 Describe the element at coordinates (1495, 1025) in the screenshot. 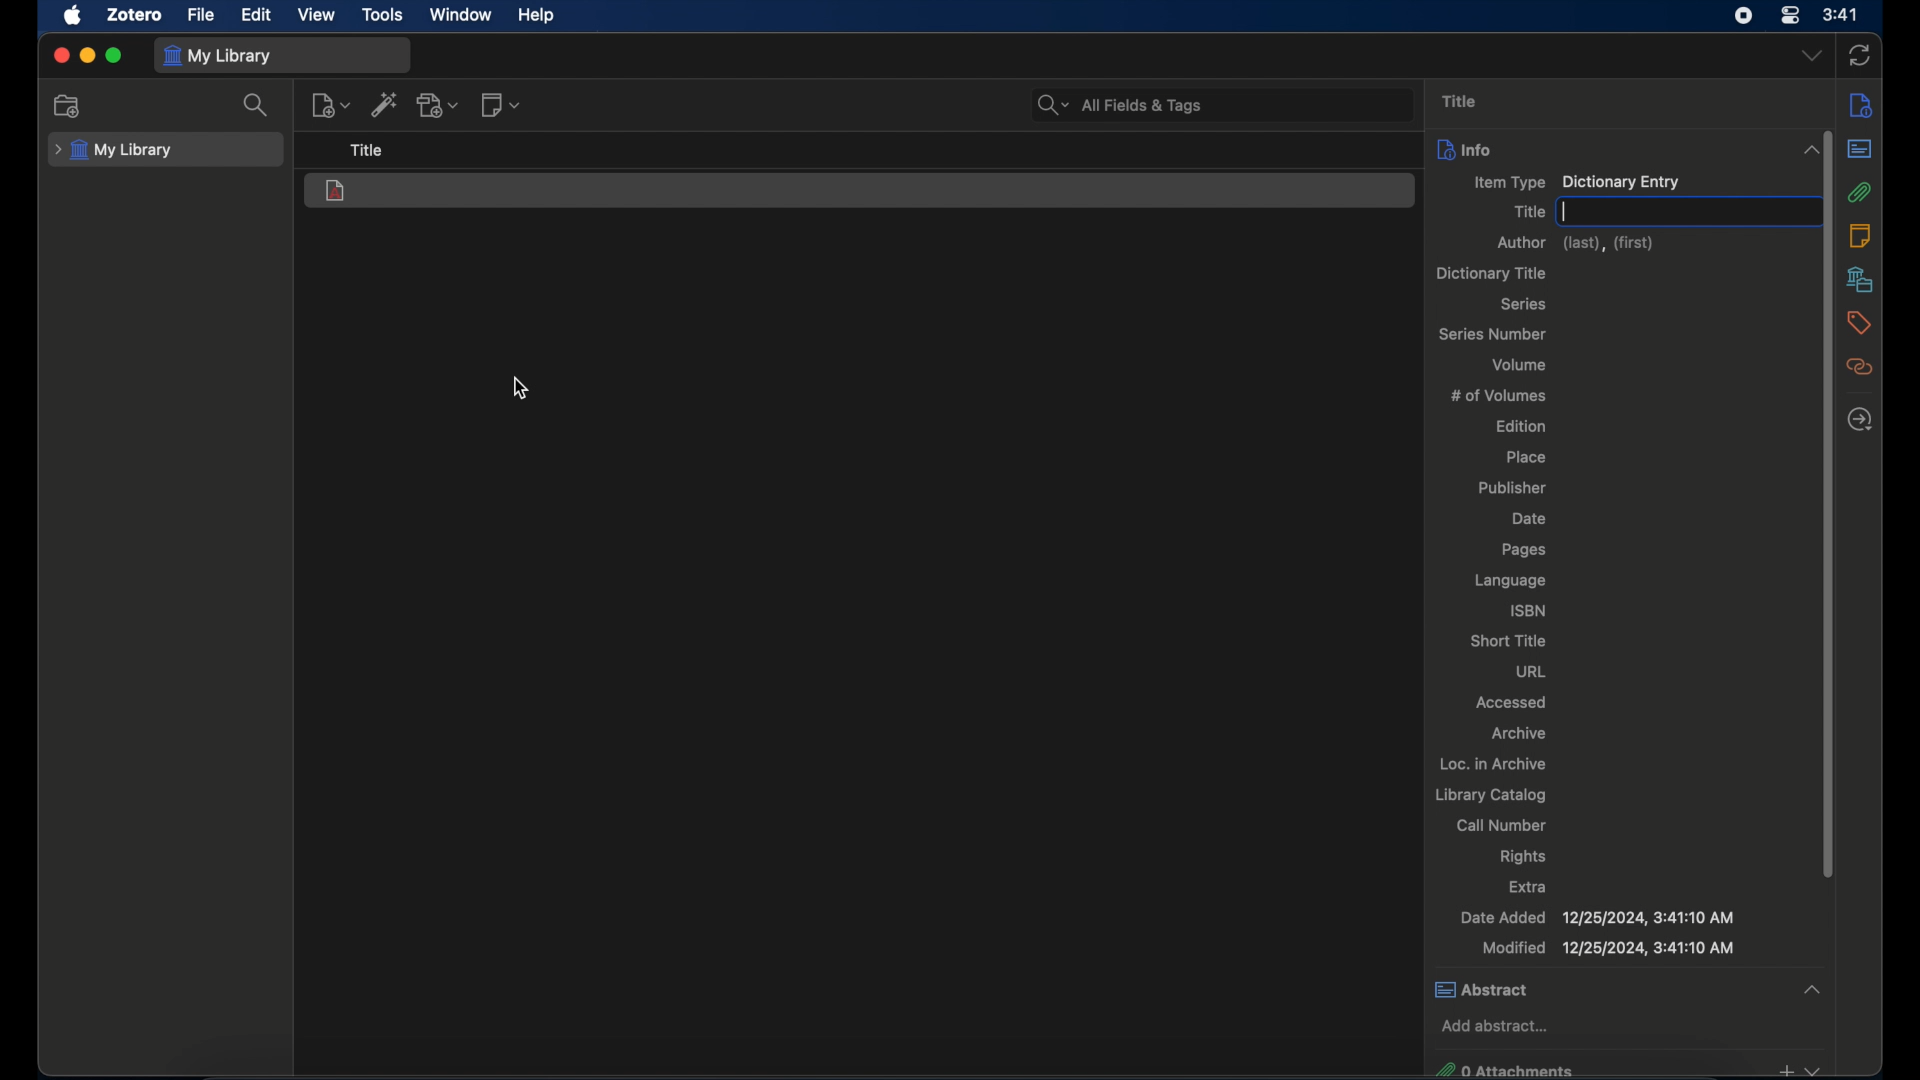

I see `add abstract` at that location.